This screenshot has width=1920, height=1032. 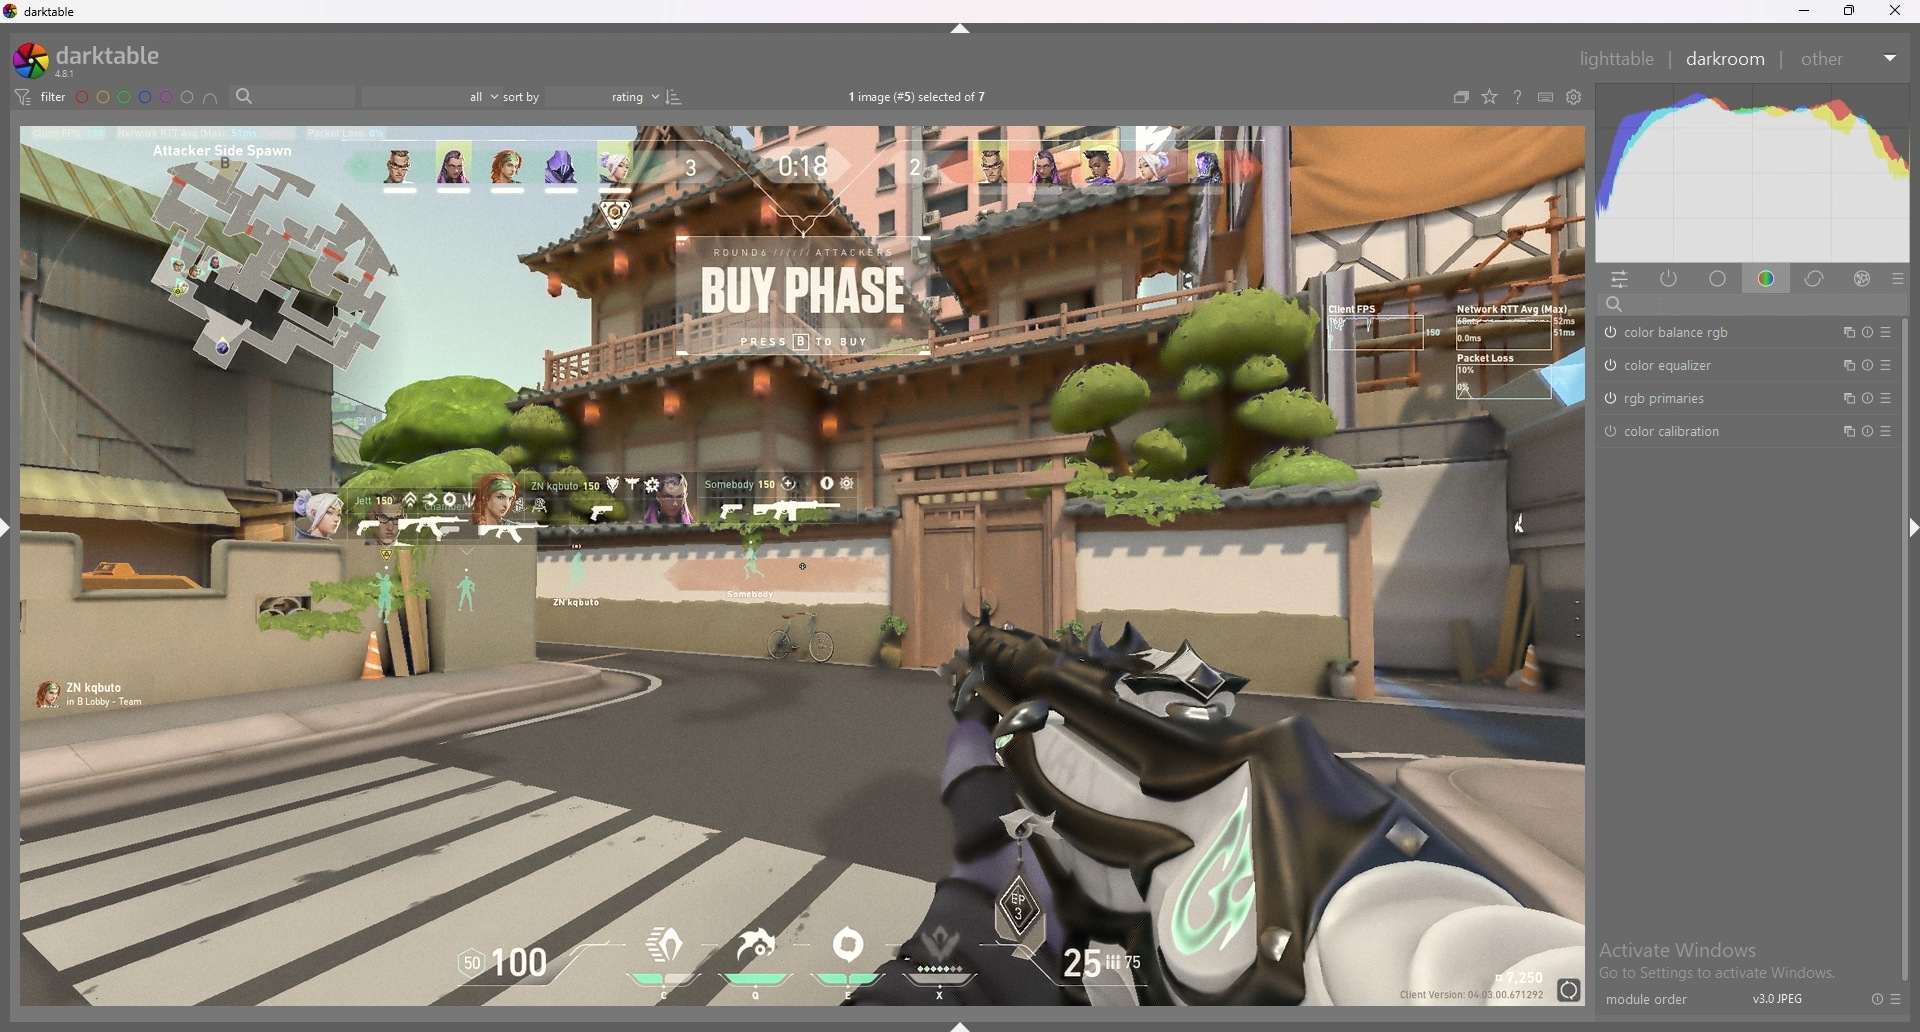 What do you see at coordinates (1805, 11) in the screenshot?
I see `minimize` at bounding box center [1805, 11].